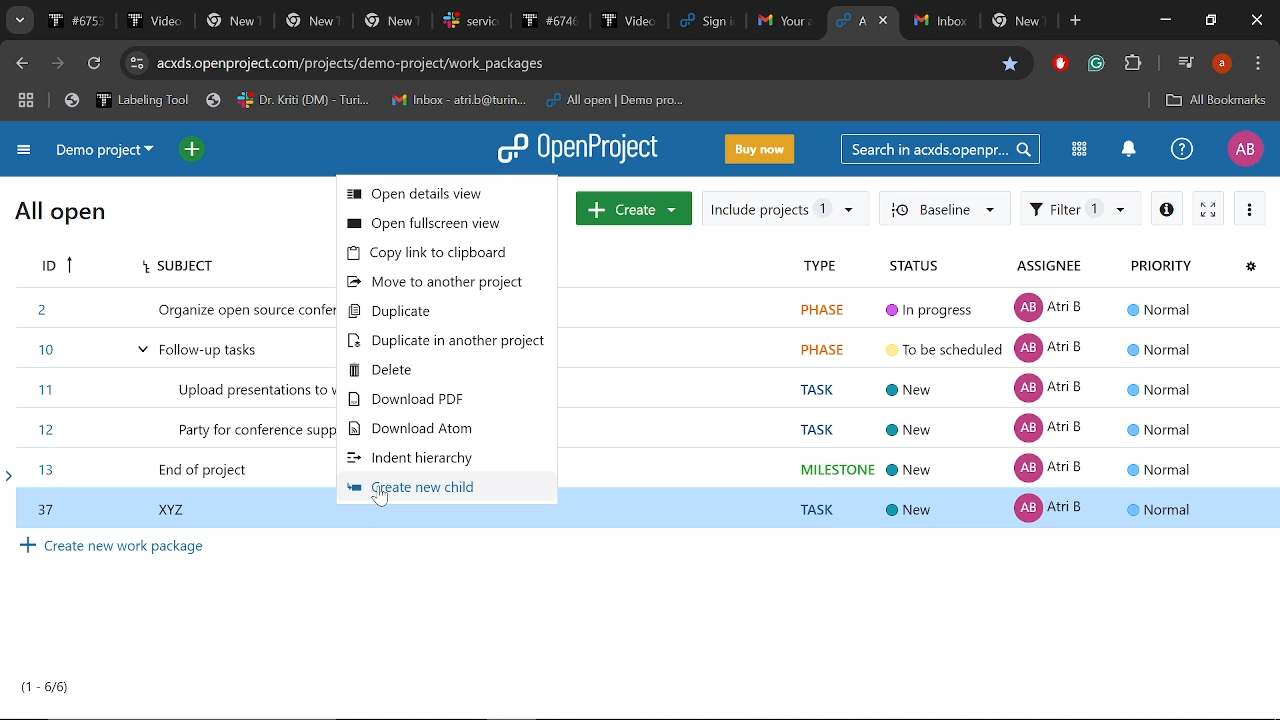 This screenshot has width=1280, height=720. Describe the element at coordinates (352, 65) in the screenshot. I see `Cite address` at that location.